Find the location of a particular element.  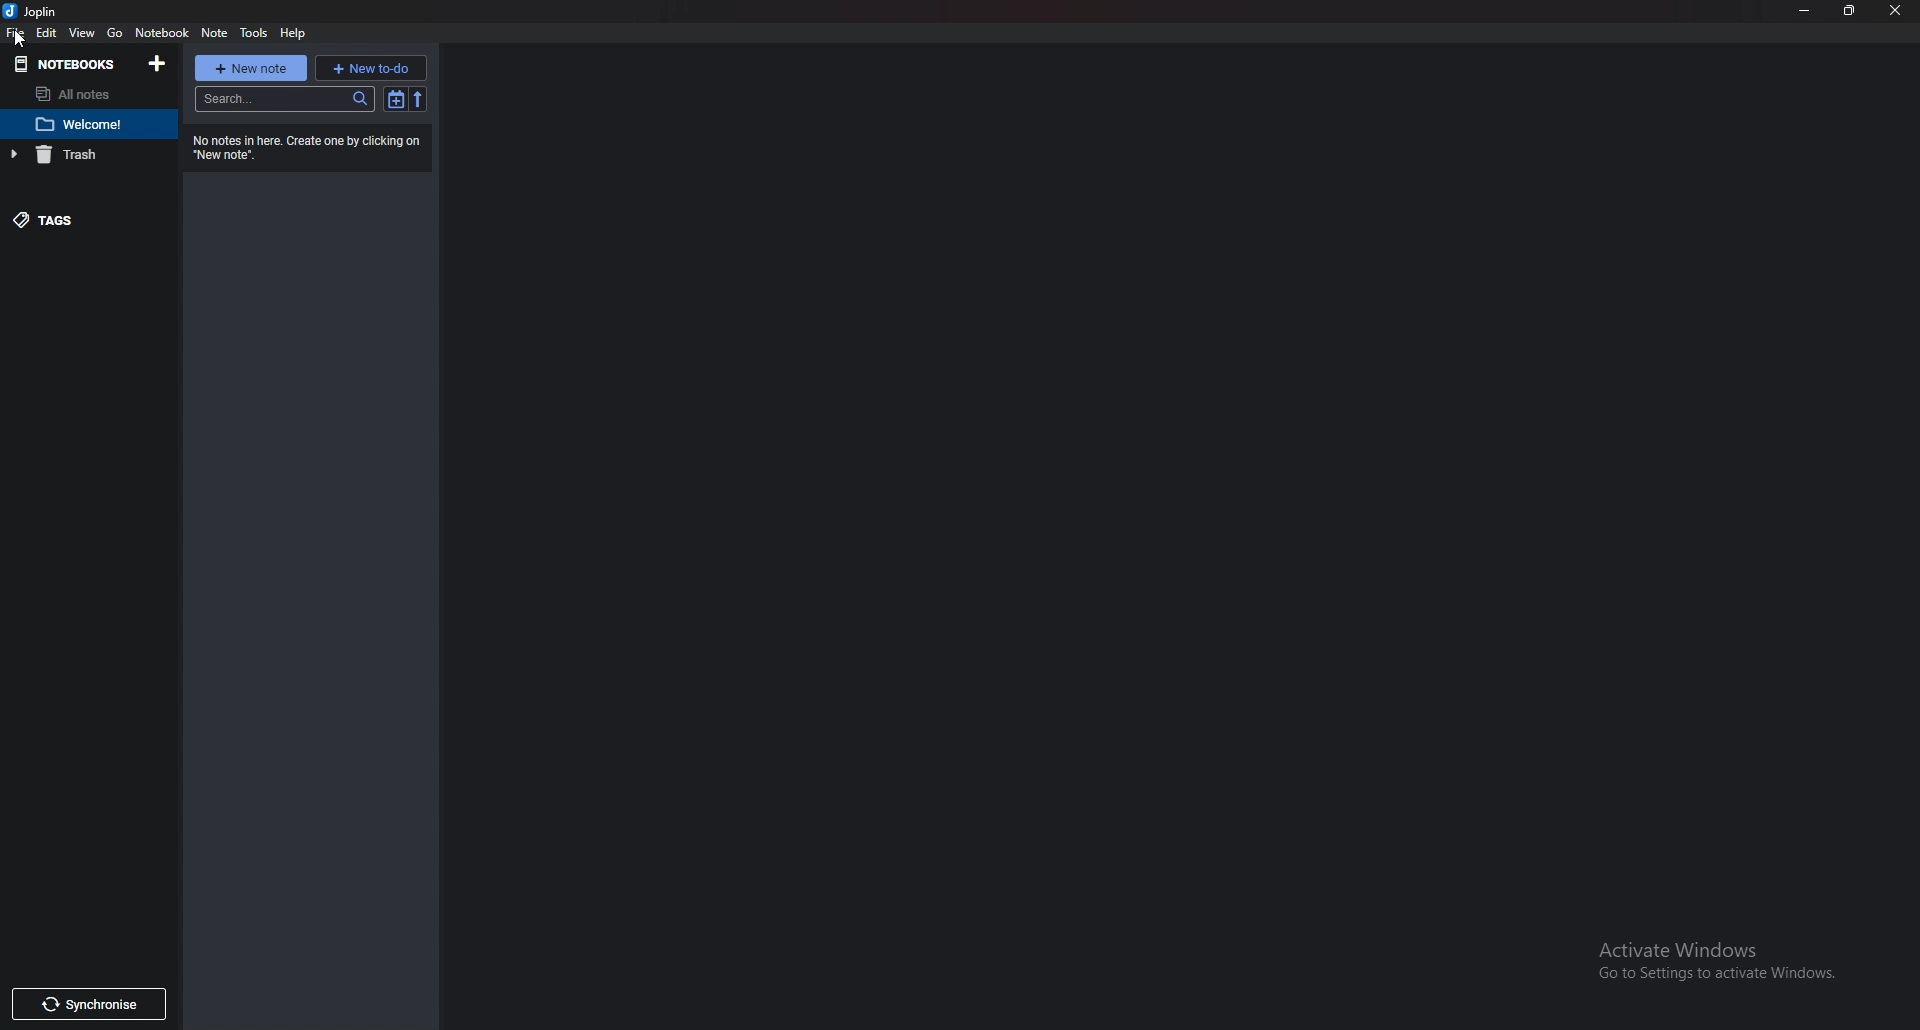

Notebooks is located at coordinates (65, 66).